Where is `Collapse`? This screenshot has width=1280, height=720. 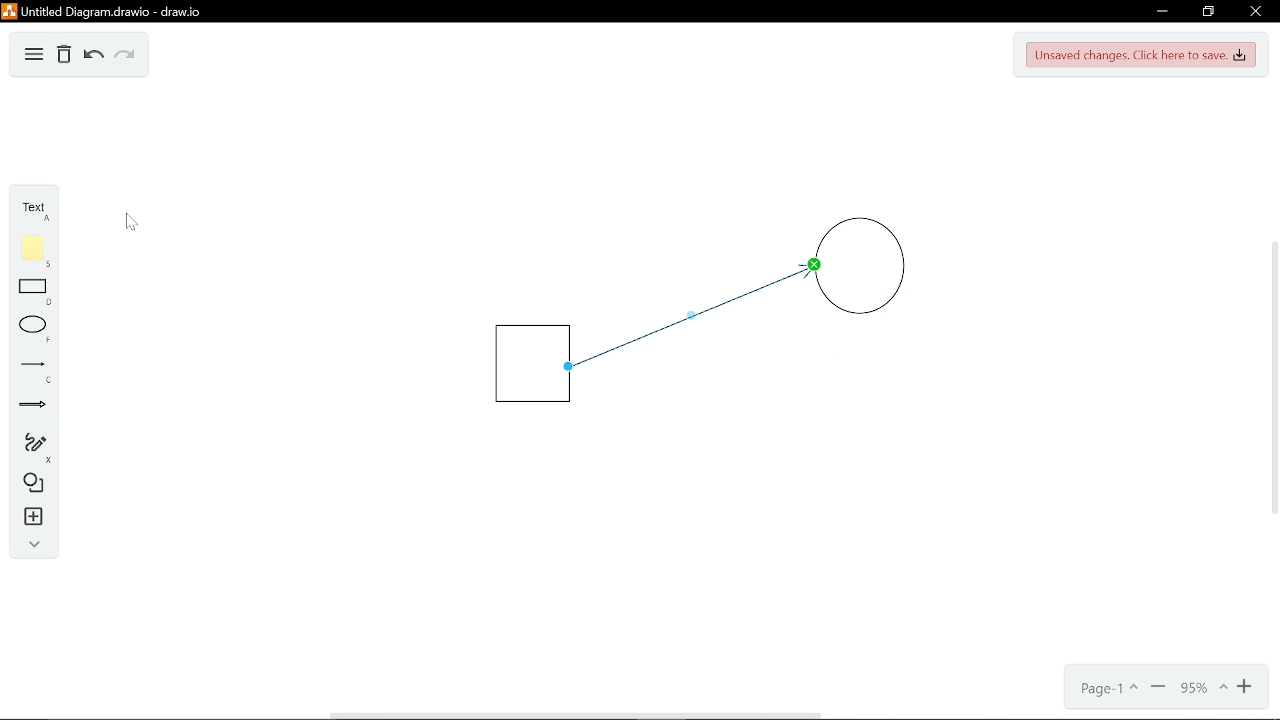
Collapse is located at coordinates (28, 544).